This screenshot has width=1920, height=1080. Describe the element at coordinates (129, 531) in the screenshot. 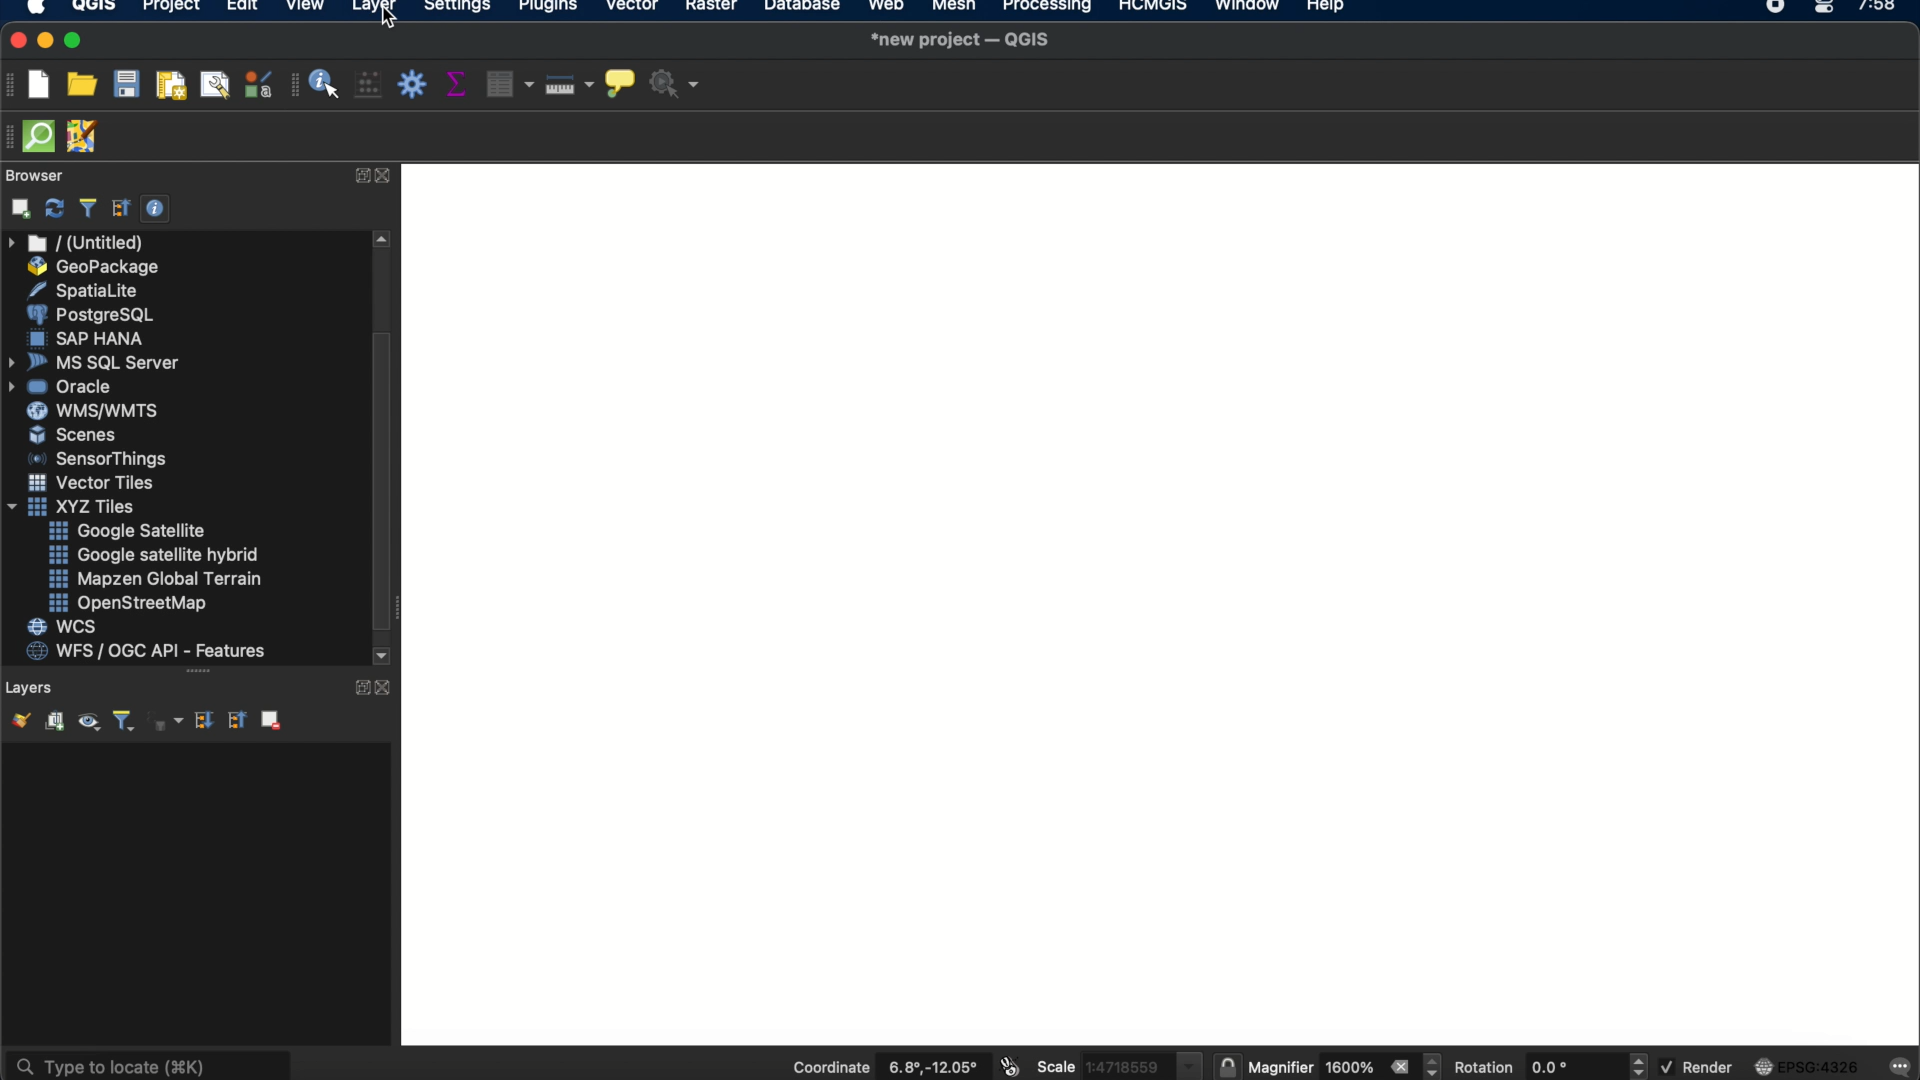

I see `google satellite` at that location.